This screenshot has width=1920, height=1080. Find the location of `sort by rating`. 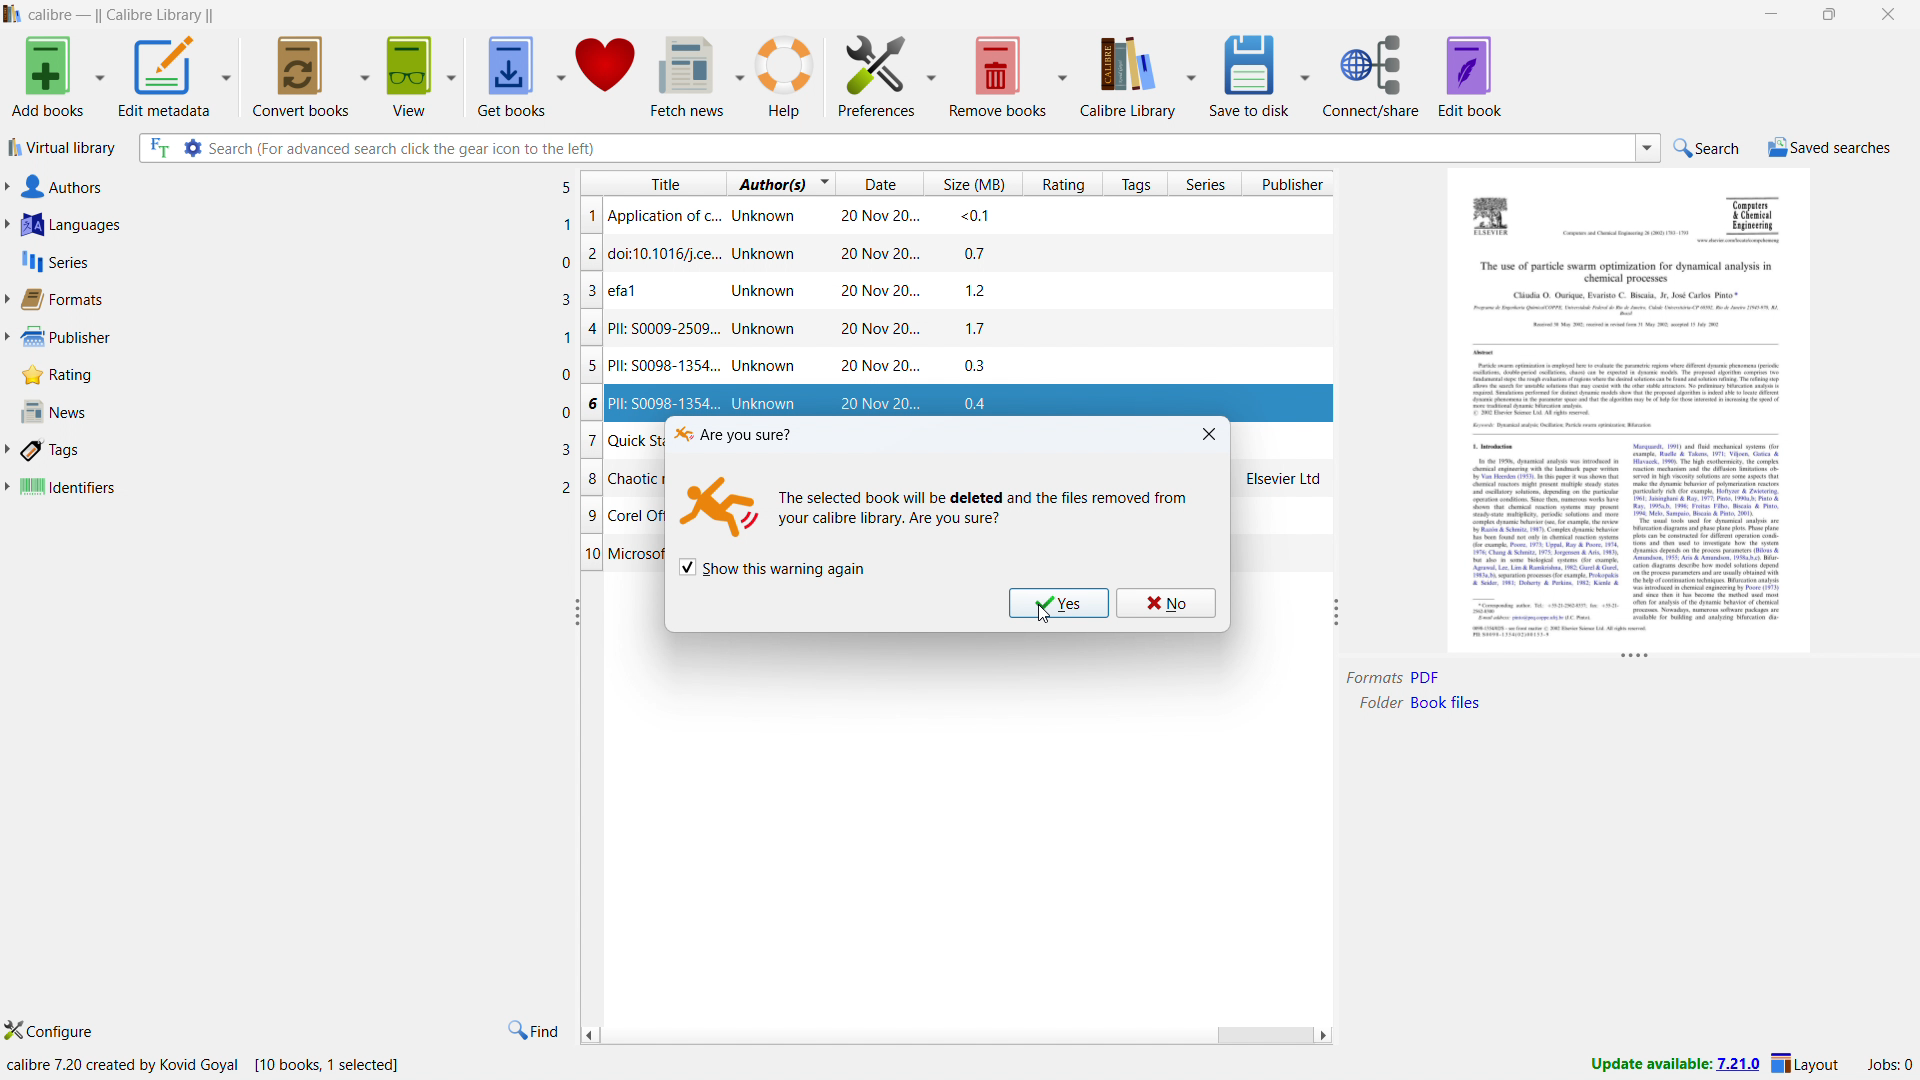

sort by rating is located at coordinates (1061, 184).